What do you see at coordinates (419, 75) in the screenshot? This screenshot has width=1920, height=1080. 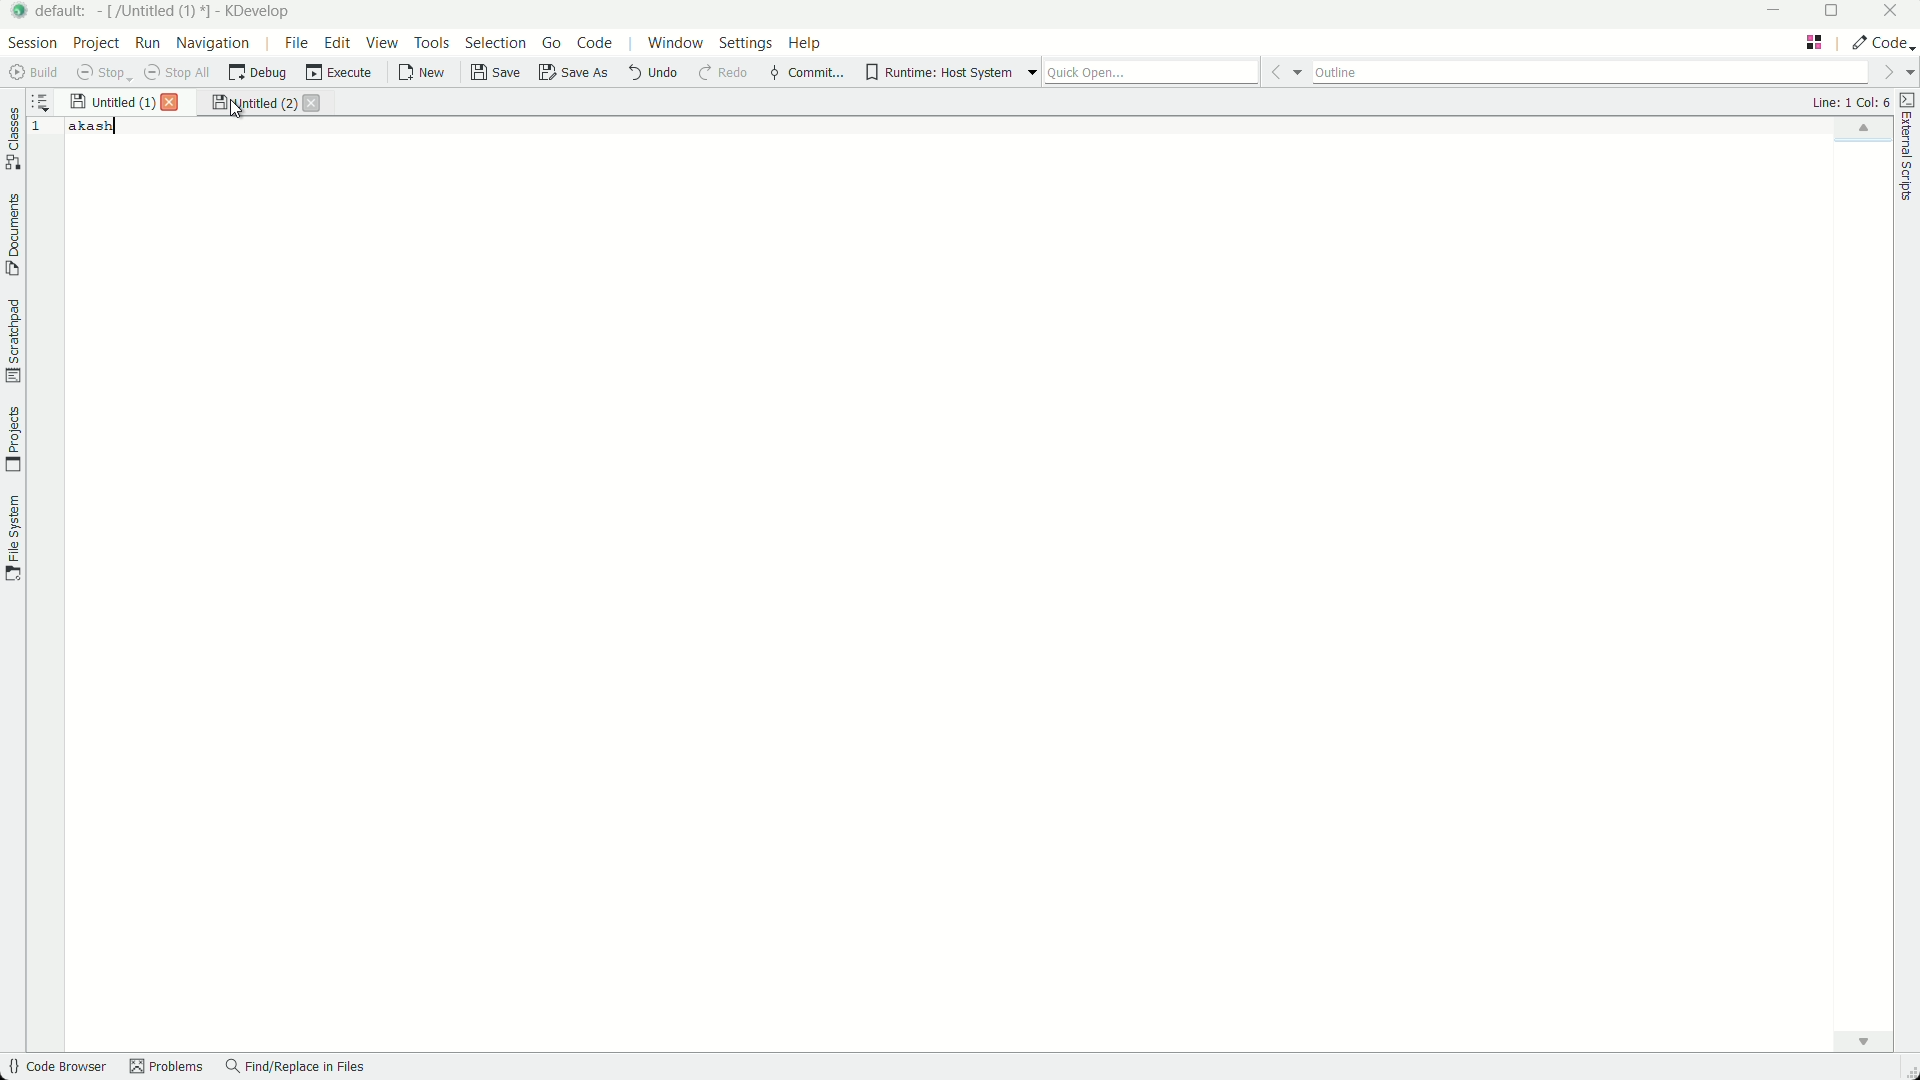 I see `new` at bounding box center [419, 75].